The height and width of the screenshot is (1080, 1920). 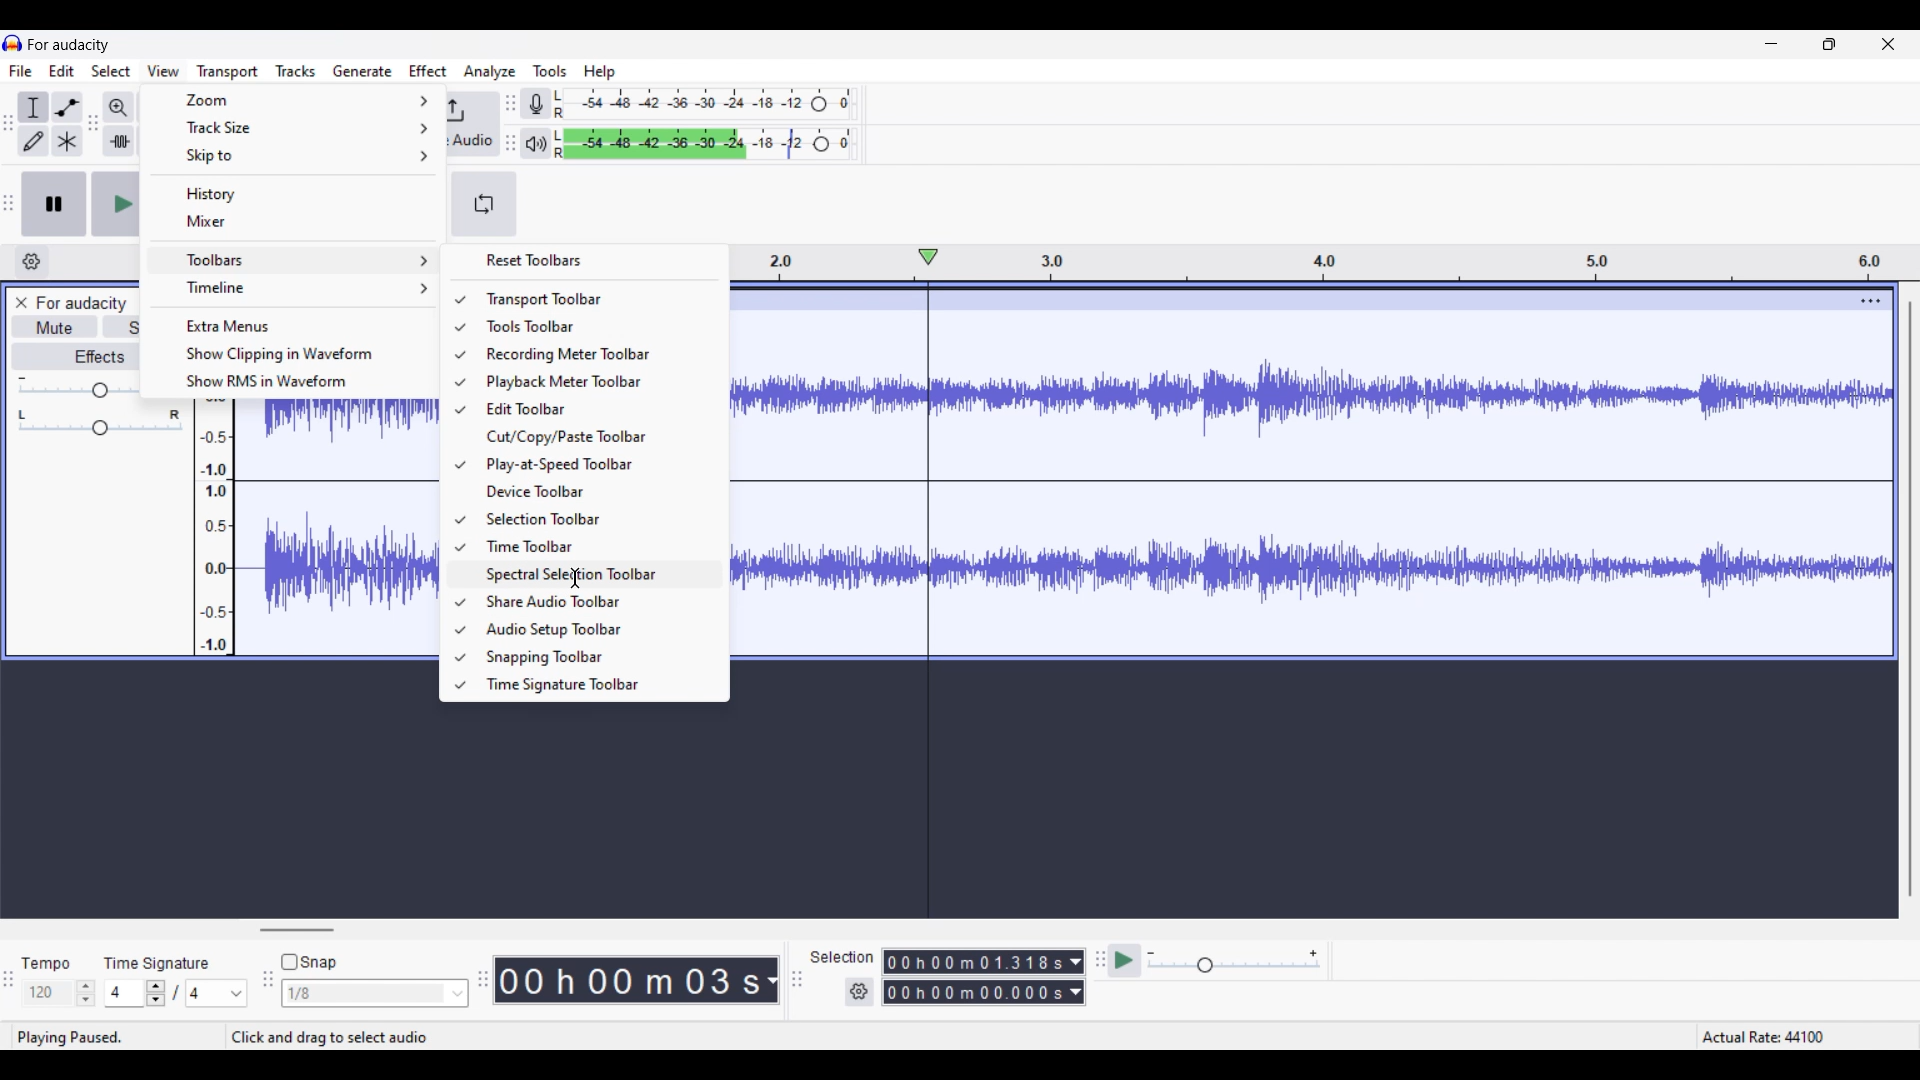 What do you see at coordinates (45, 964) in the screenshot?
I see `Indicates Tempo settings` at bounding box center [45, 964].